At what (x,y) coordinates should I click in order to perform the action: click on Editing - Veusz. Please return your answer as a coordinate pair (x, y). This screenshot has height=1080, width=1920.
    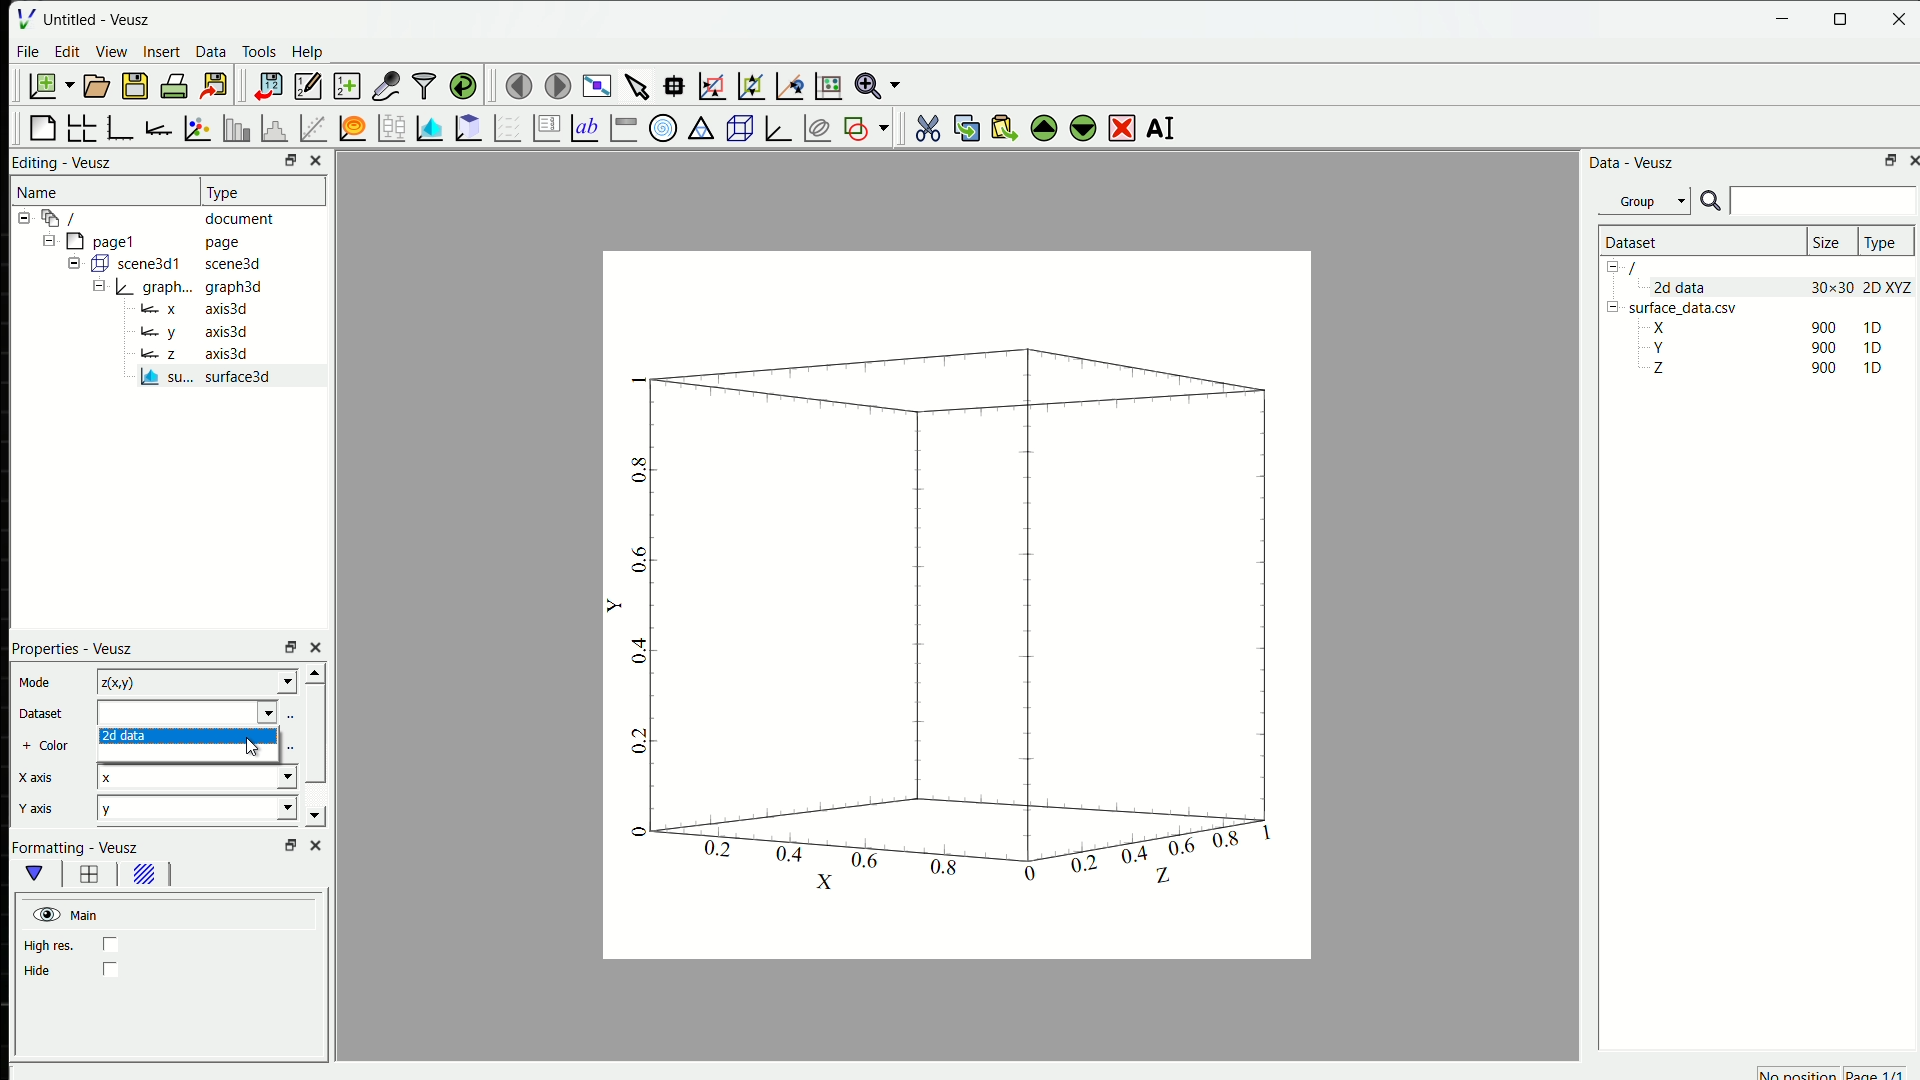
    Looking at the image, I should click on (65, 163).